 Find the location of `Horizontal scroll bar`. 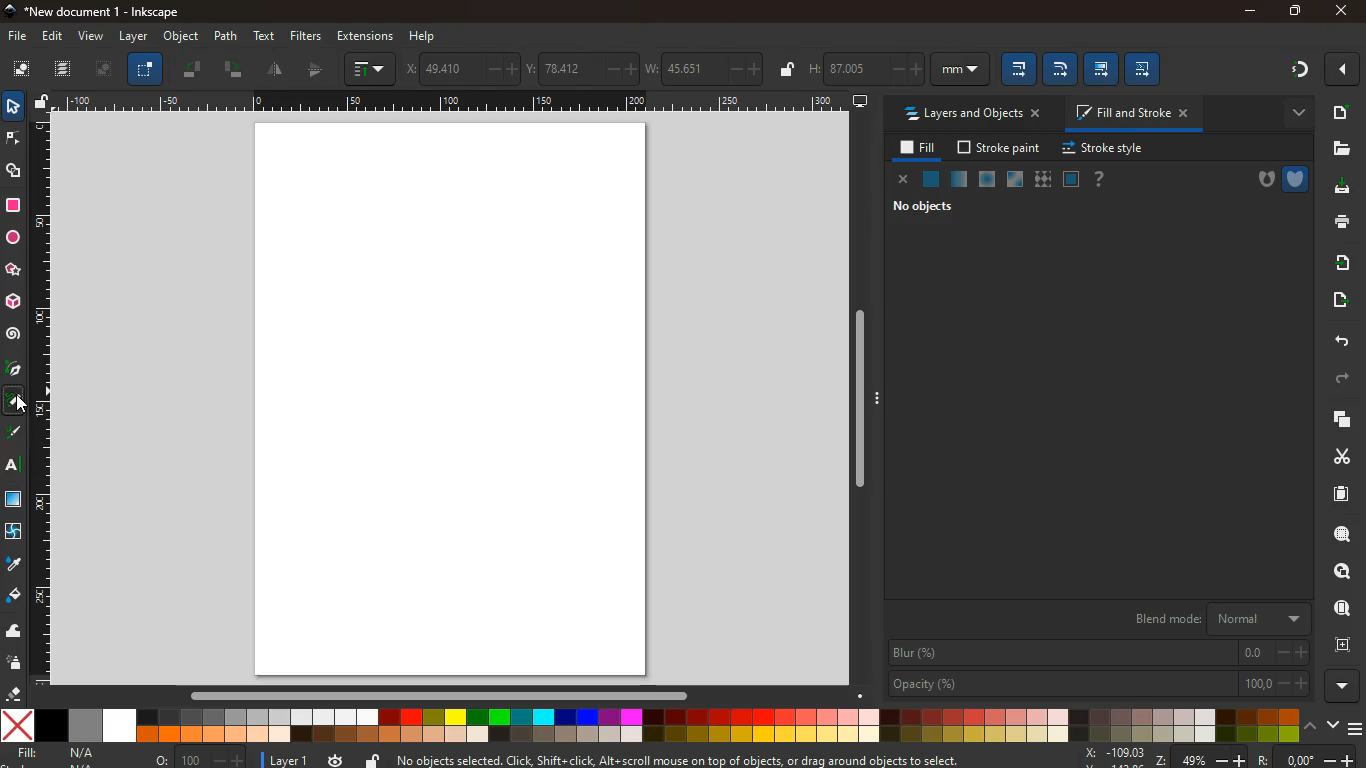

Horizontal scroll bar is located at coordinates (429, 695).